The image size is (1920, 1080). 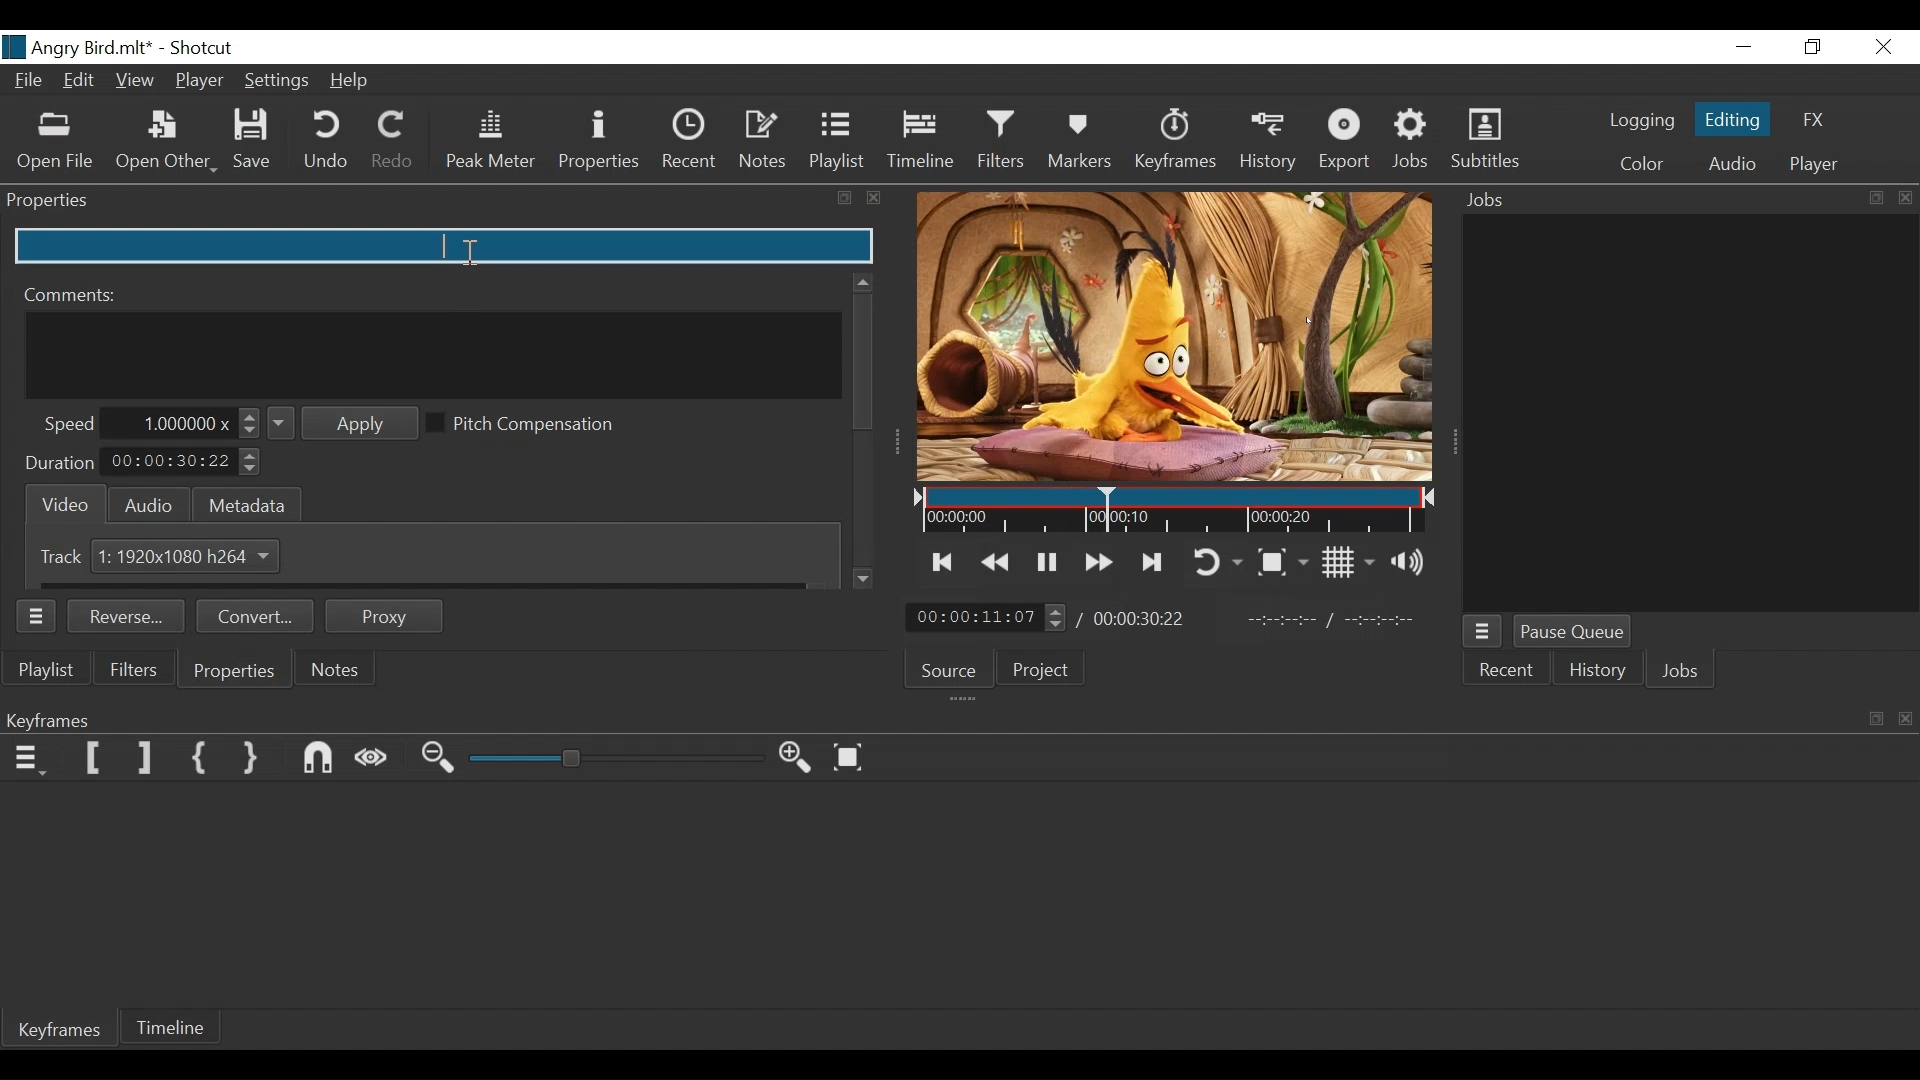 I want to click on Toggle play or pause, so click(x=1047, y=562).